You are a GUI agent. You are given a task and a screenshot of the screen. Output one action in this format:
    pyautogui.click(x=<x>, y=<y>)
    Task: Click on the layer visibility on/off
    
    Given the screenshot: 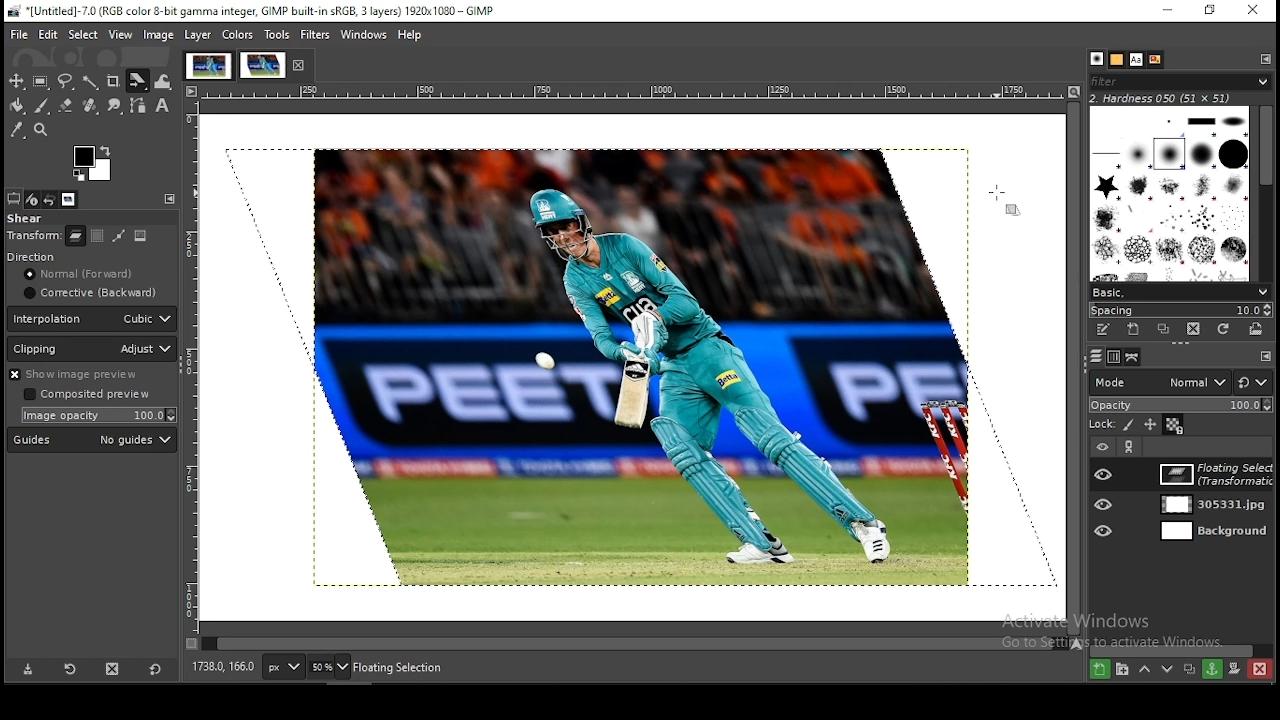 What is the action you would take?
    pyautogui.click(x=1101, y=531)
    